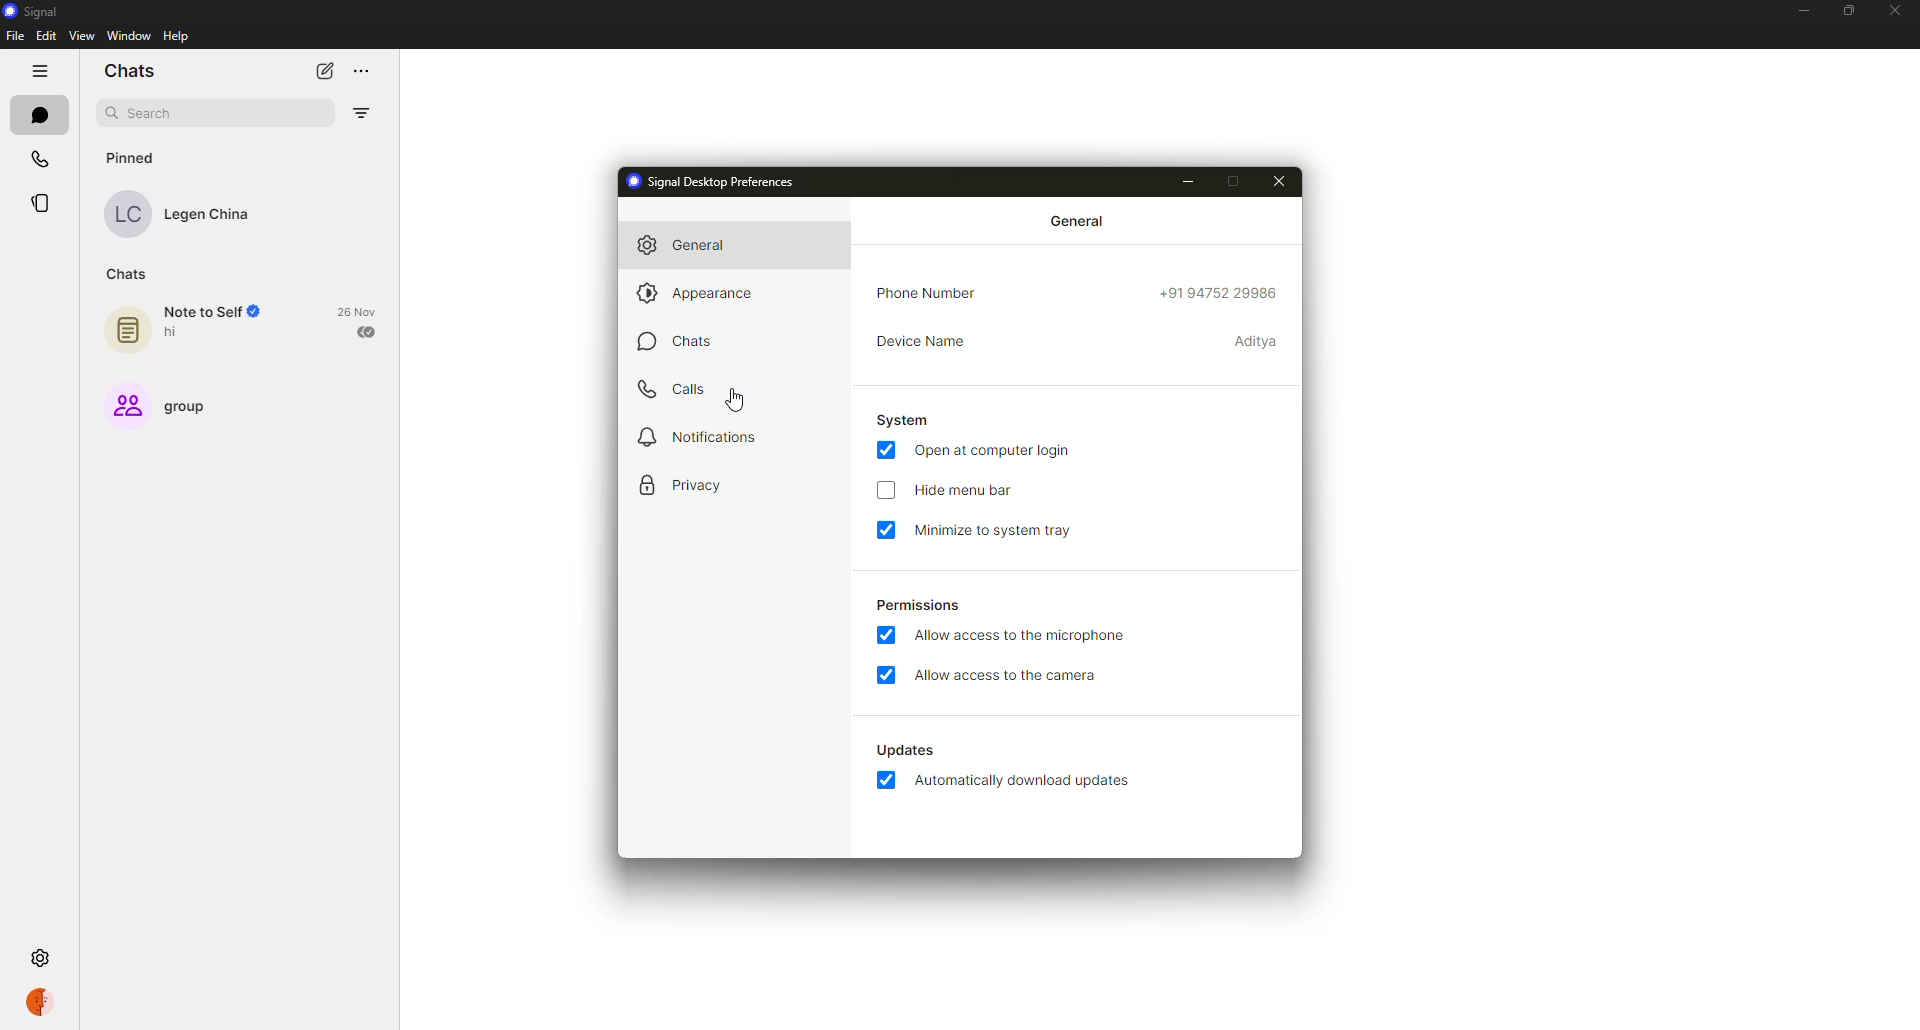 This screenshot has width=1920, height=1030. I want to click on device name, so click(919, 338).